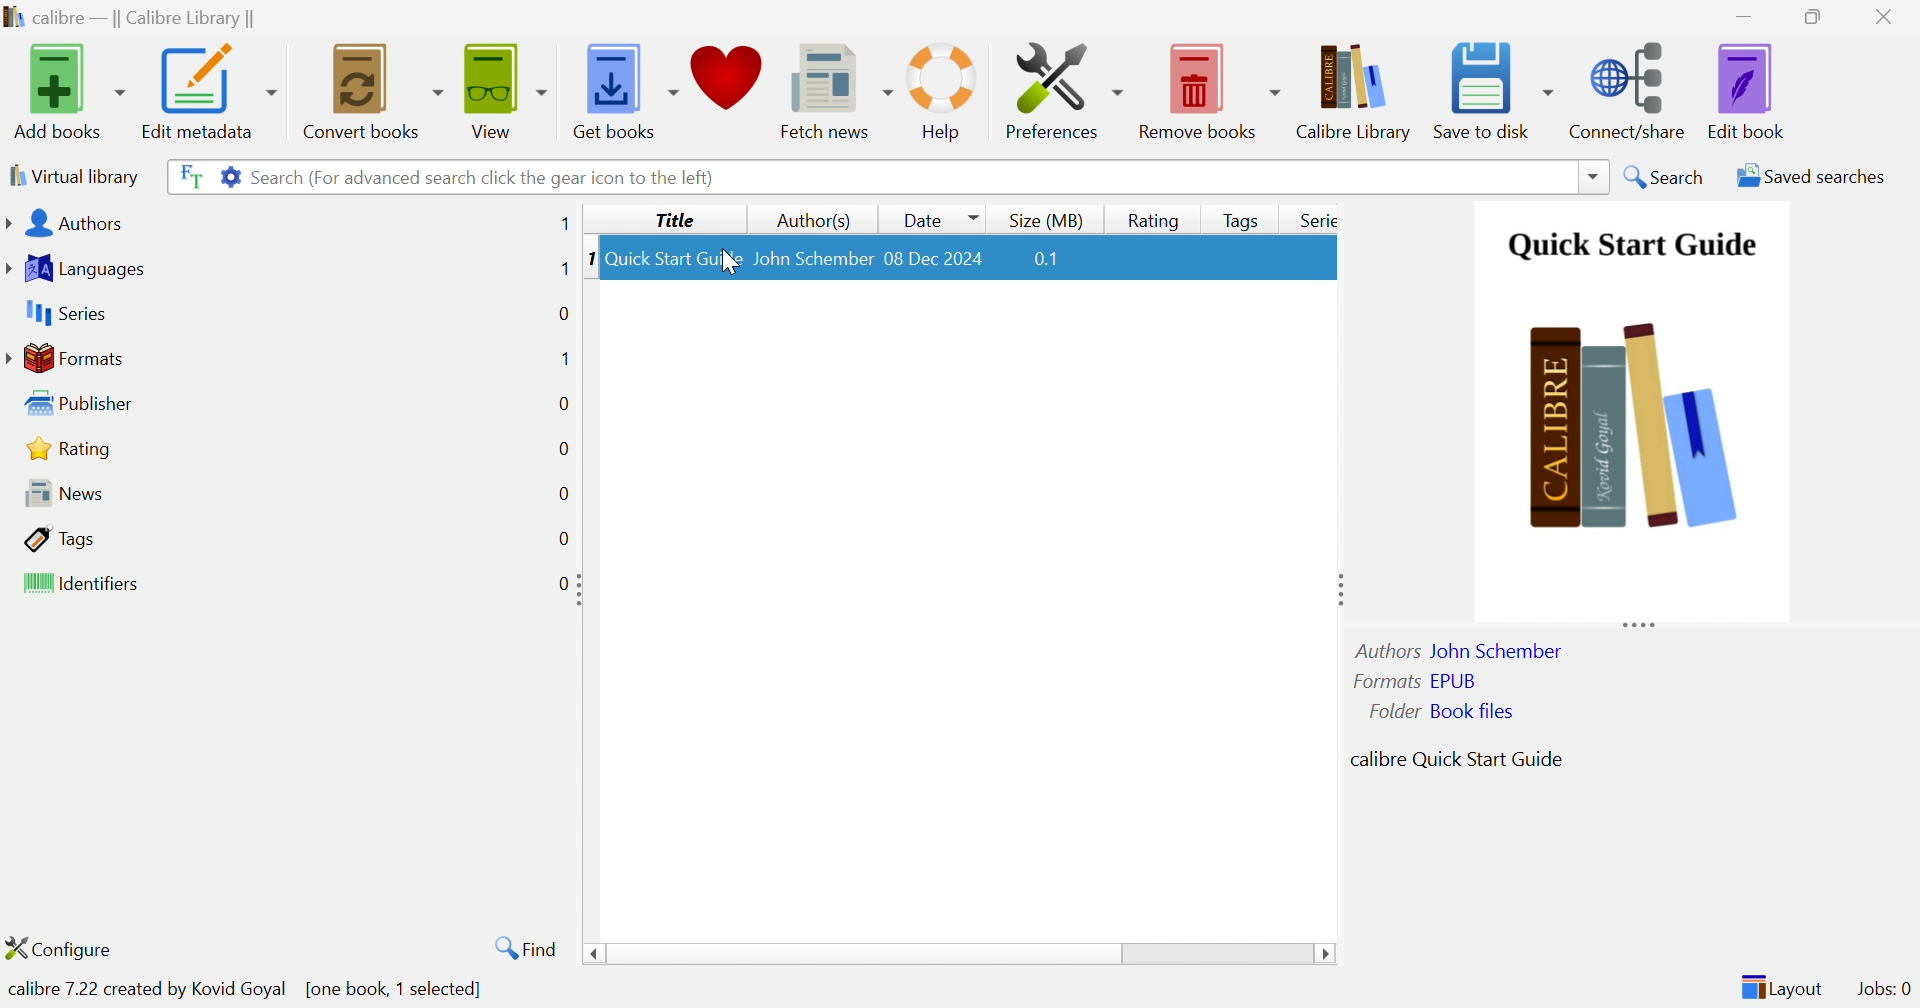  What do you see at coordinates (672, 221) in the screenshot?
I see `Title` at bounding box center [672, 221].